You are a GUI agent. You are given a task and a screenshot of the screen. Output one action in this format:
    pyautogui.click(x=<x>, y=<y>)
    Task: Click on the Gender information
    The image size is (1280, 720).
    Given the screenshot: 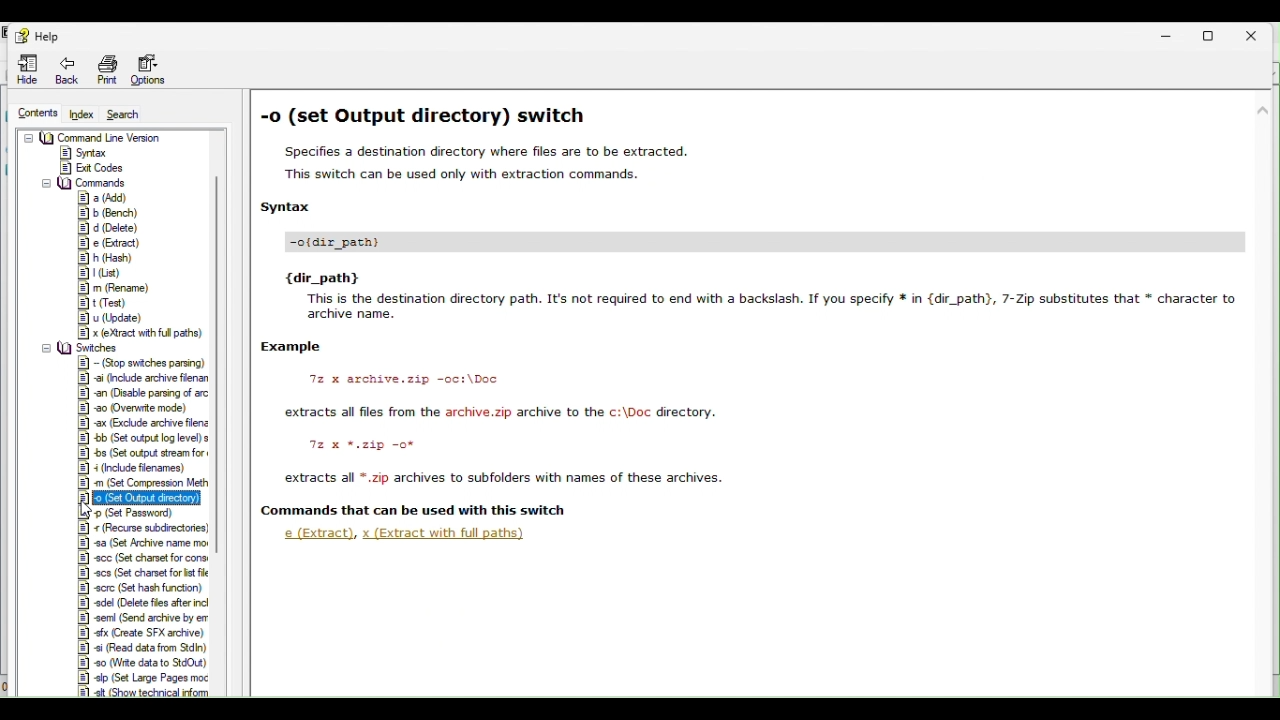 What is the action you would take?
    pyautogui.click(x=71, y=153)
    